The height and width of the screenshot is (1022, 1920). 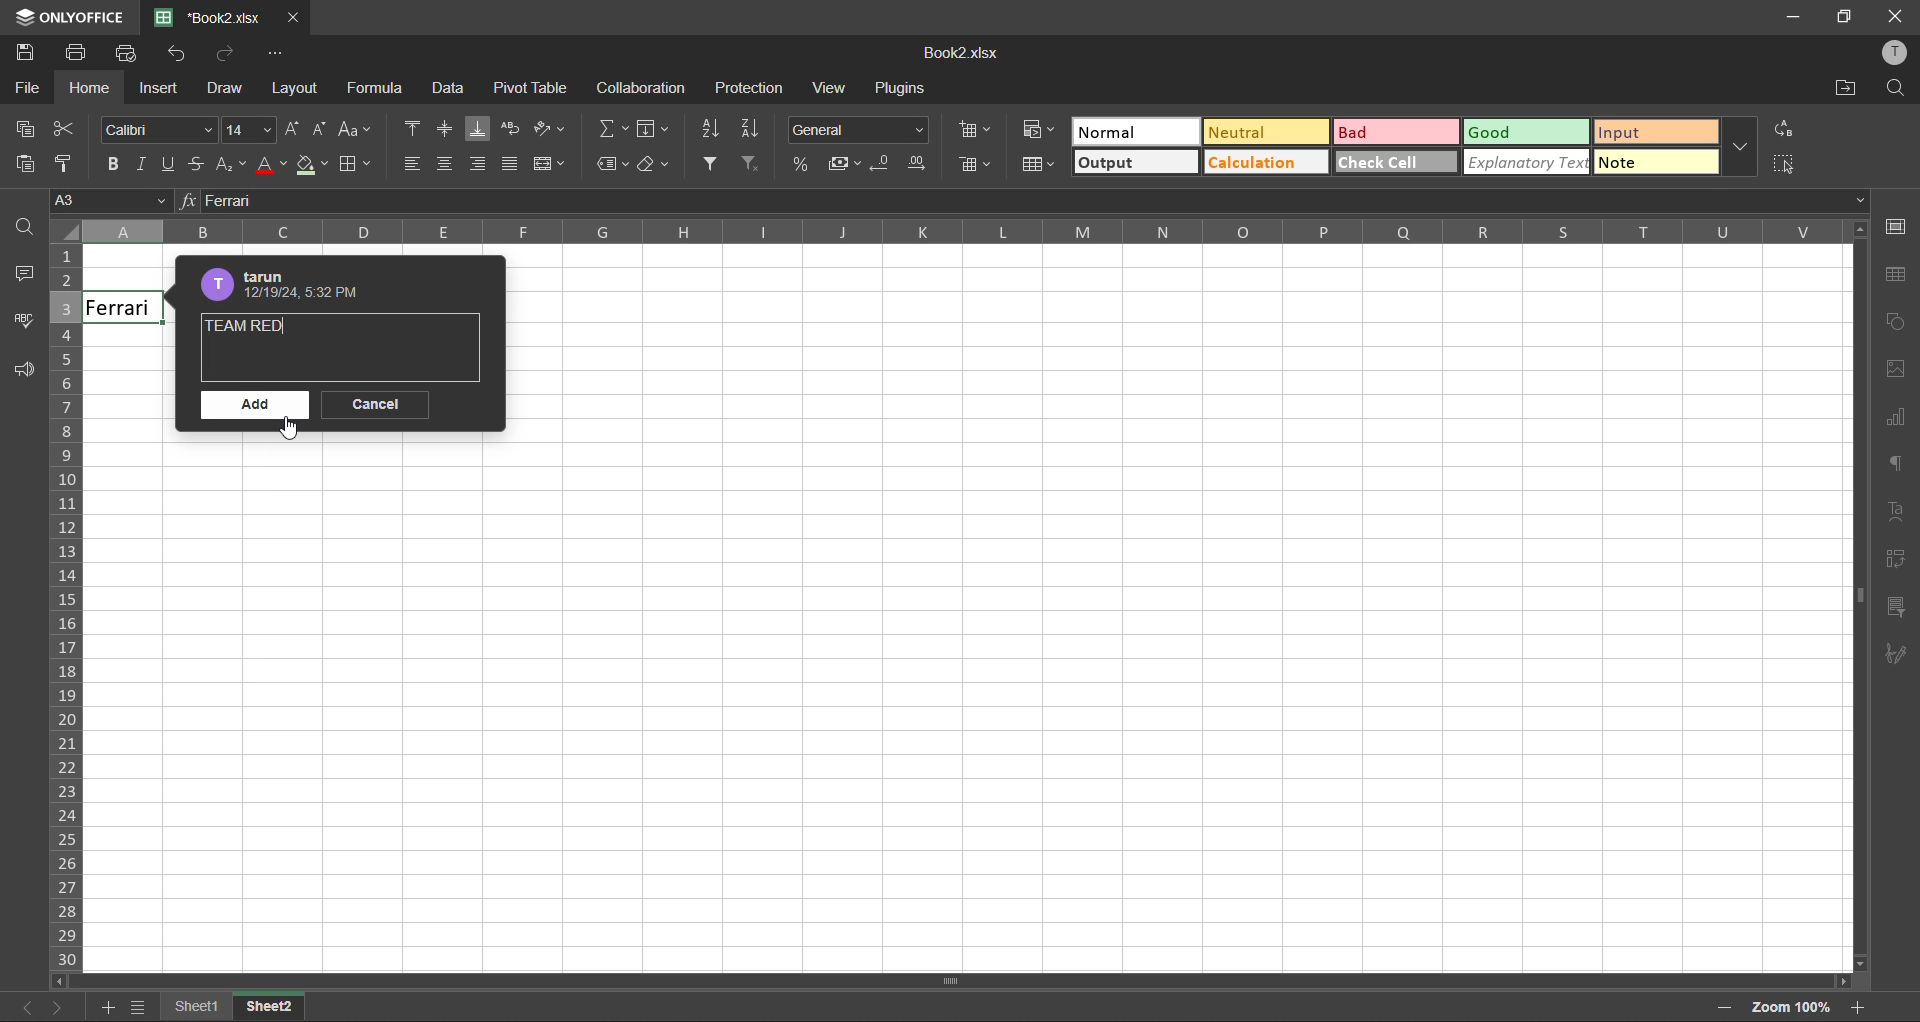 What do you see at coordinates (246, 129) in the screenshot?
I see `font size` at bounding box center [246, 129].